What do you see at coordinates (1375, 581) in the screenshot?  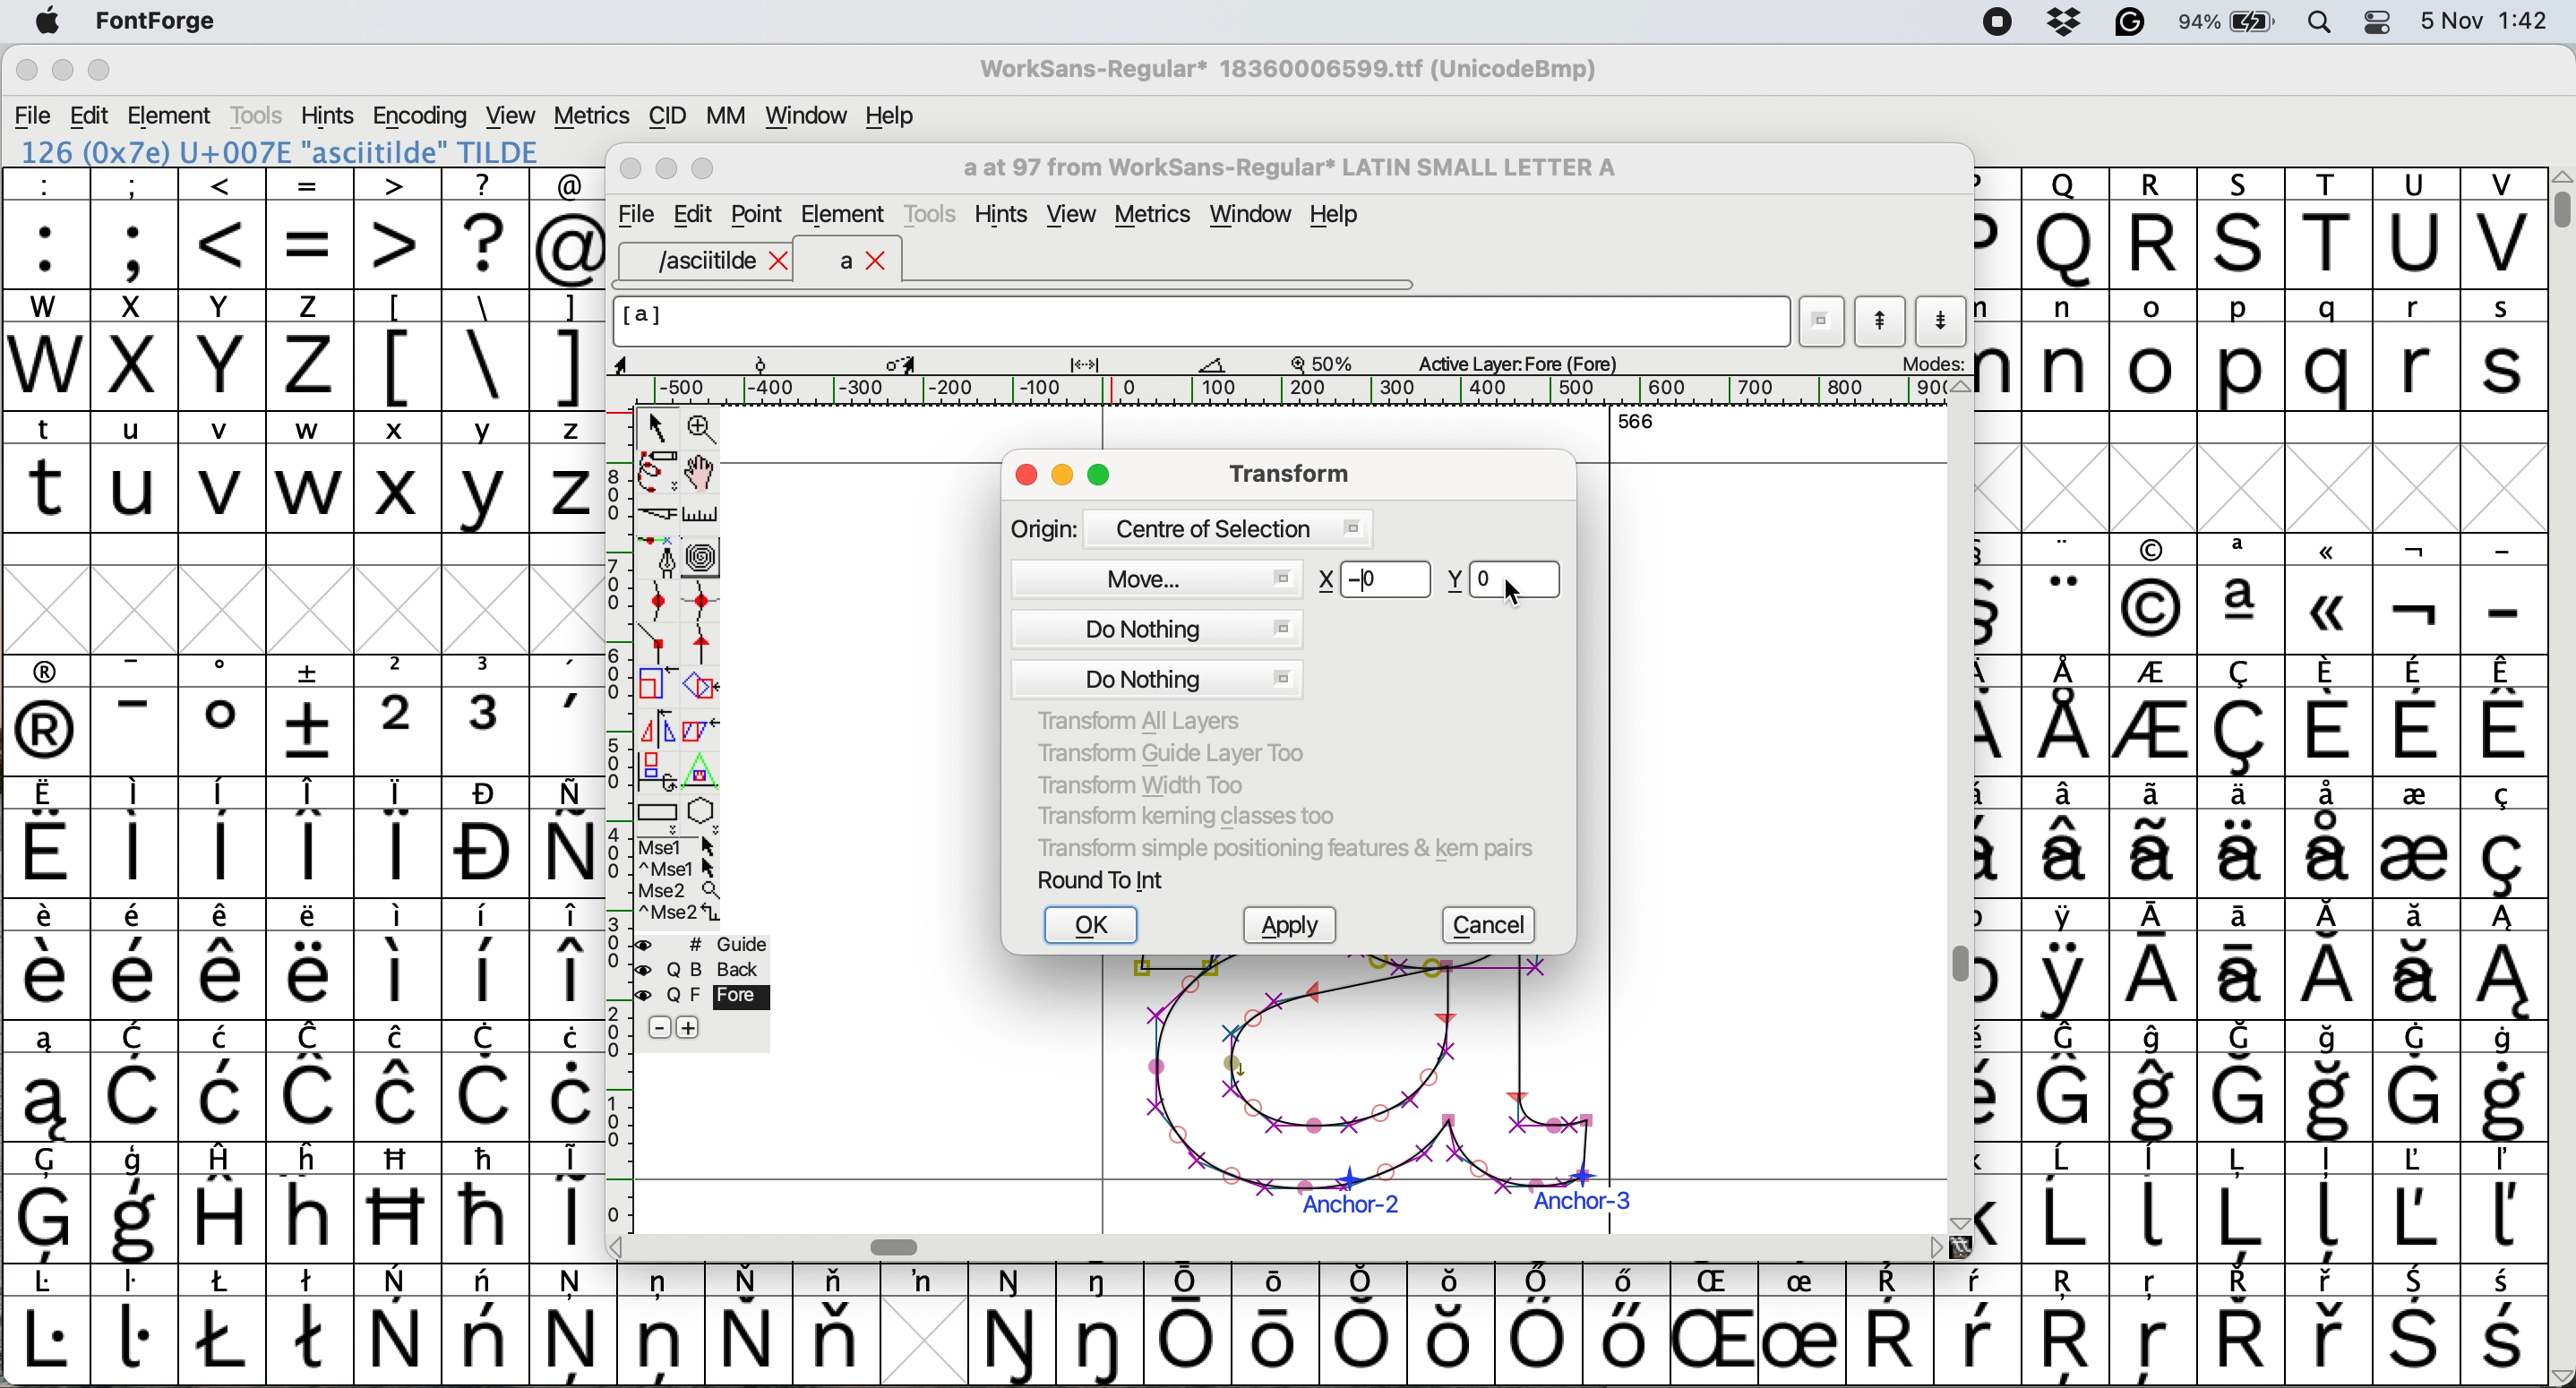 I see `new x value` at bounding box center [1375, 581].